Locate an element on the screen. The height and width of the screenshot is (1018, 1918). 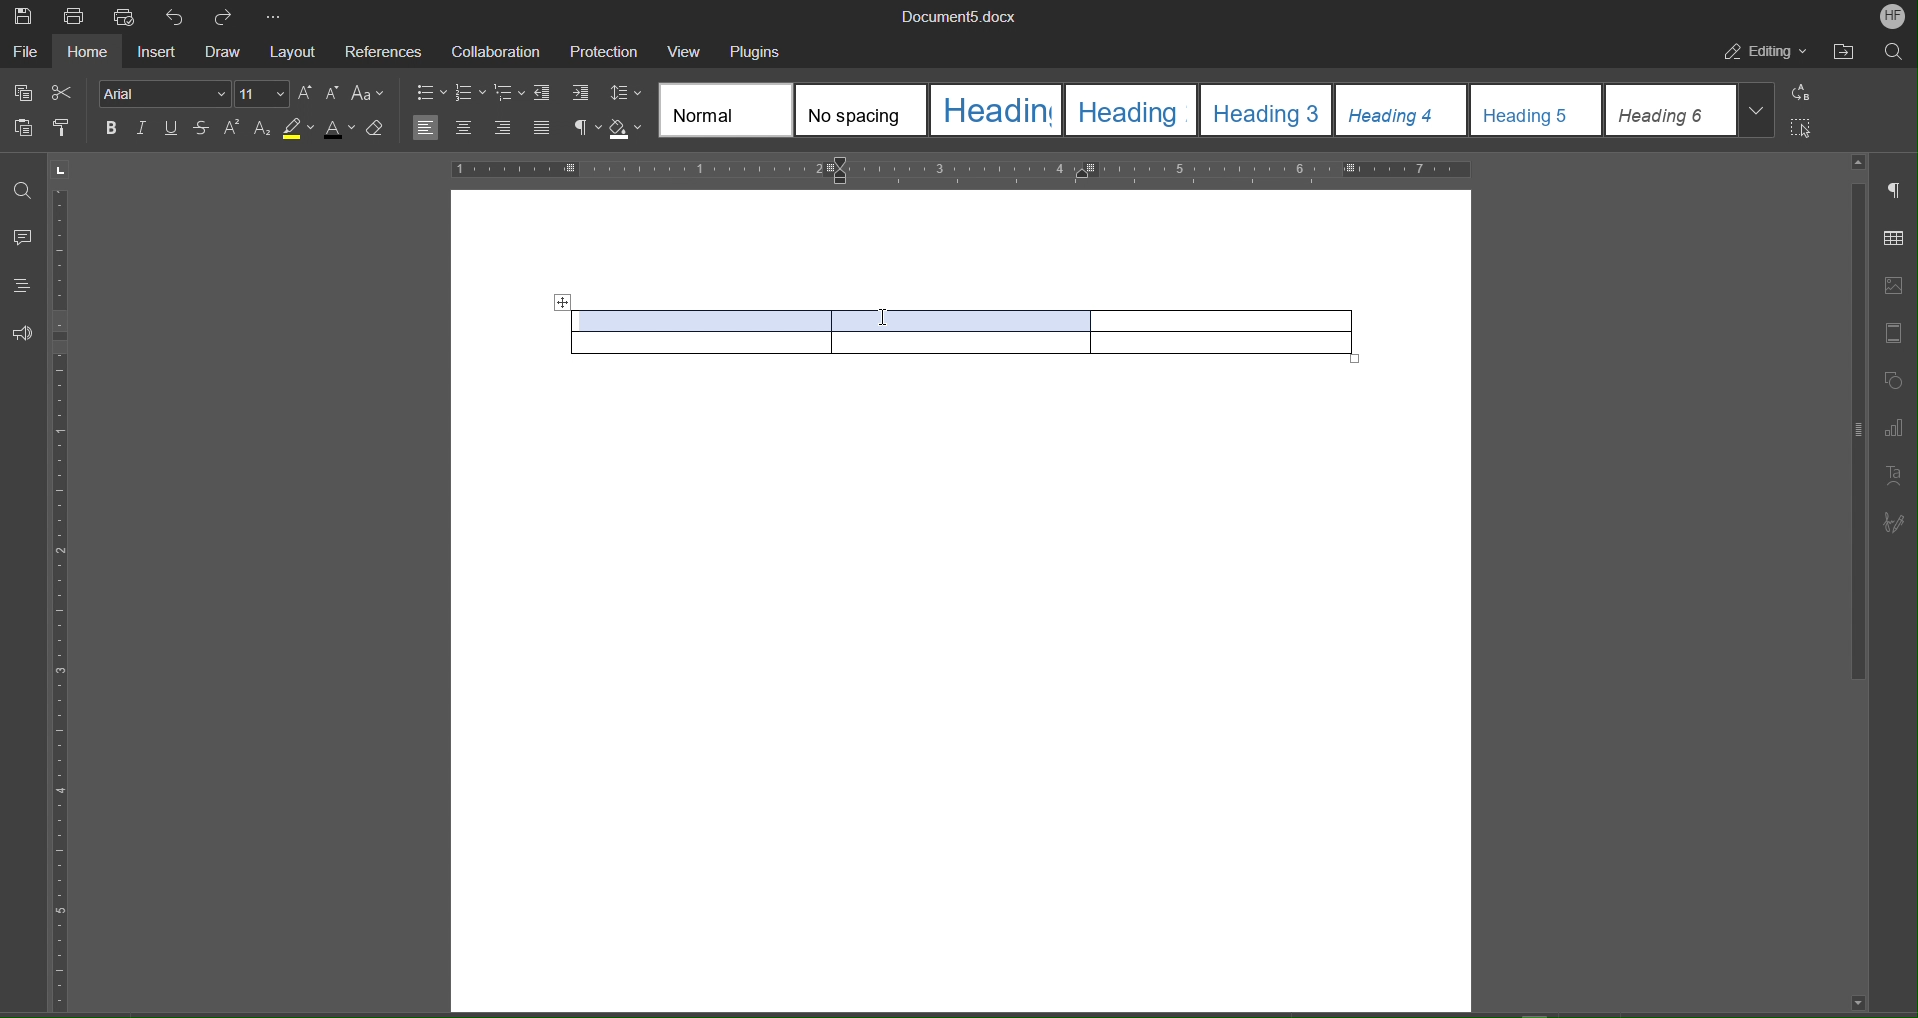
Text Case Settings is located at coordinates (371, 92).